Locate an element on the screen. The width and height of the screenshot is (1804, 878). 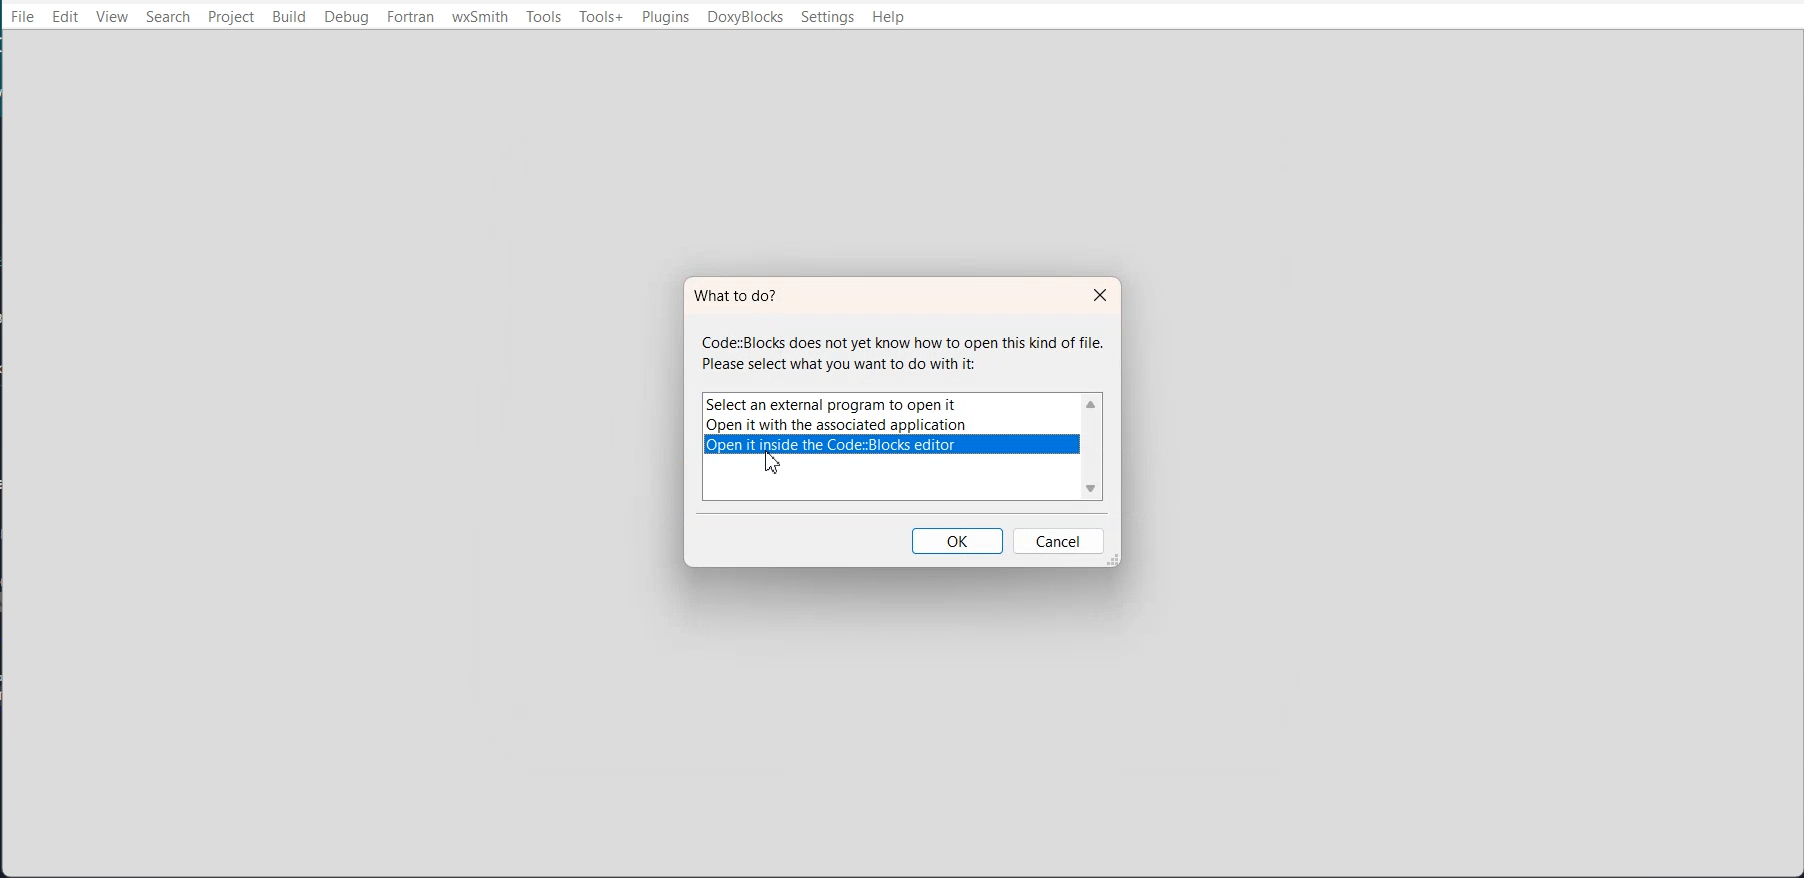
Tools is located at coordinates (544, 17).